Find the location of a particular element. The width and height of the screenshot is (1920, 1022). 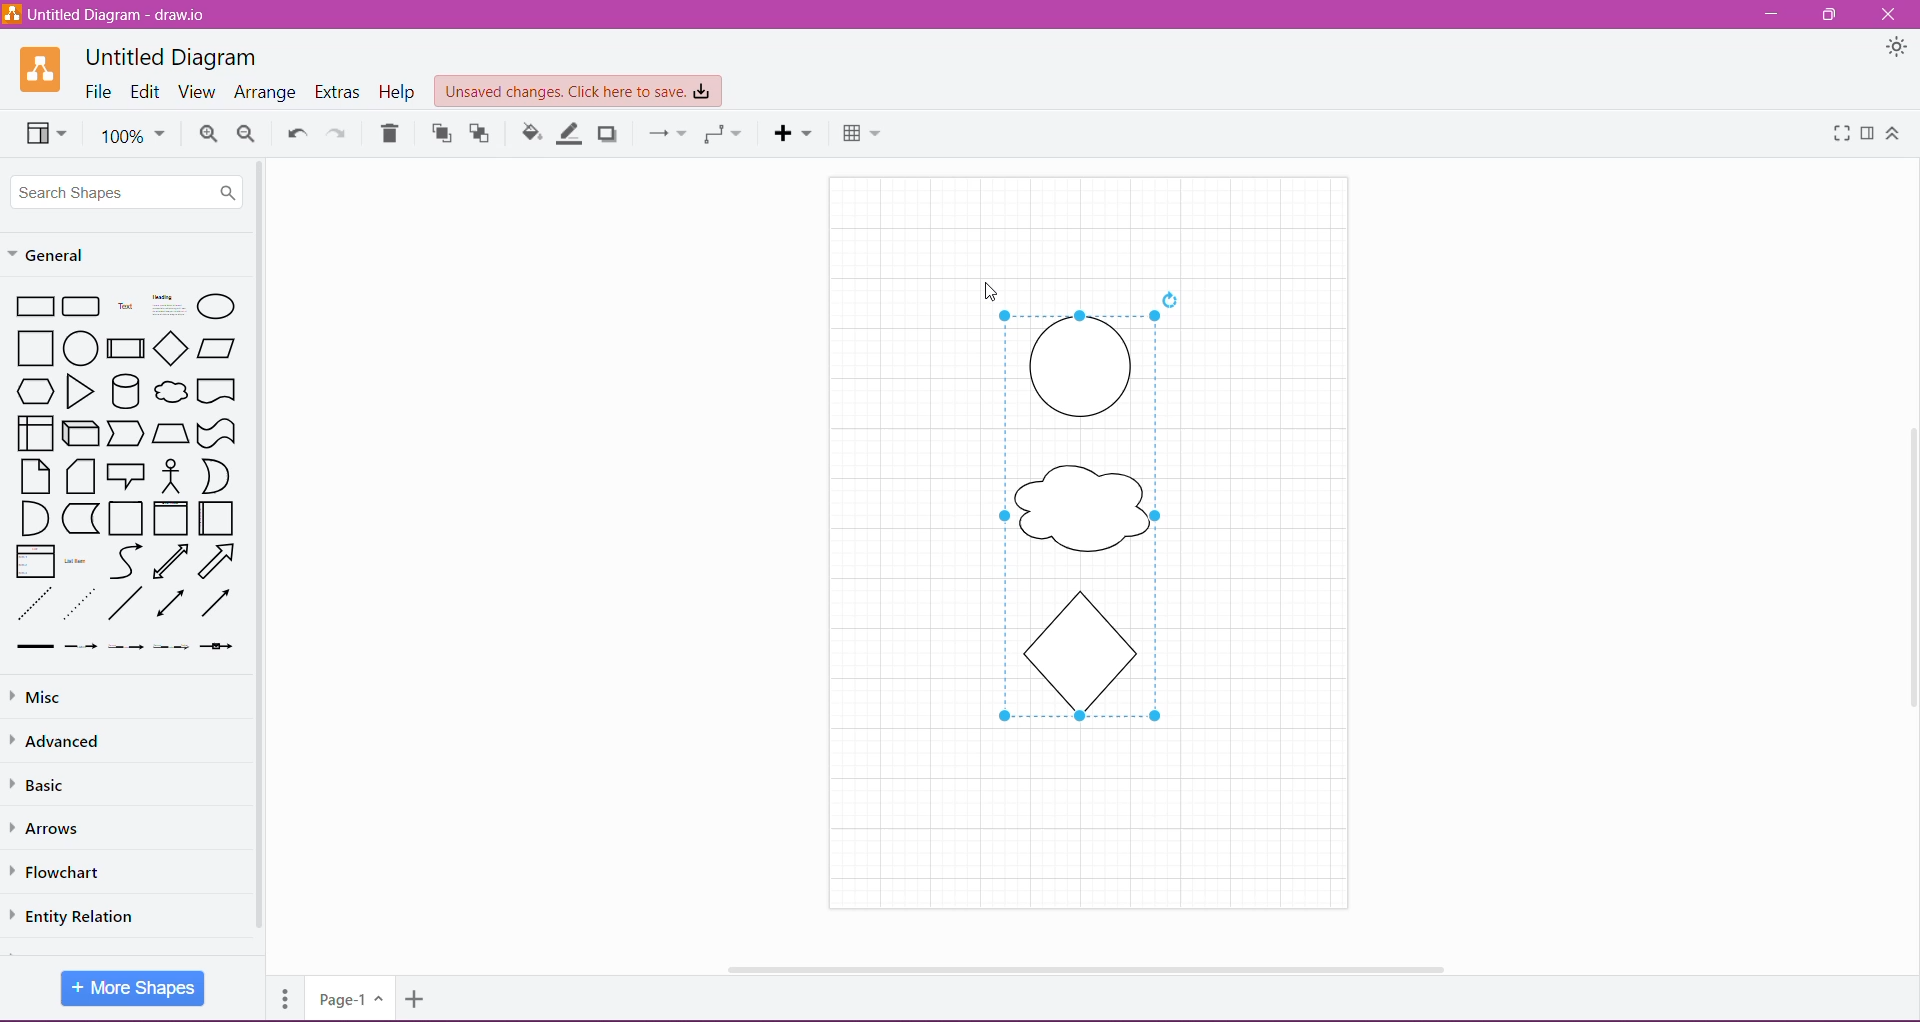

Zoom is located at coordinates (132, 134).